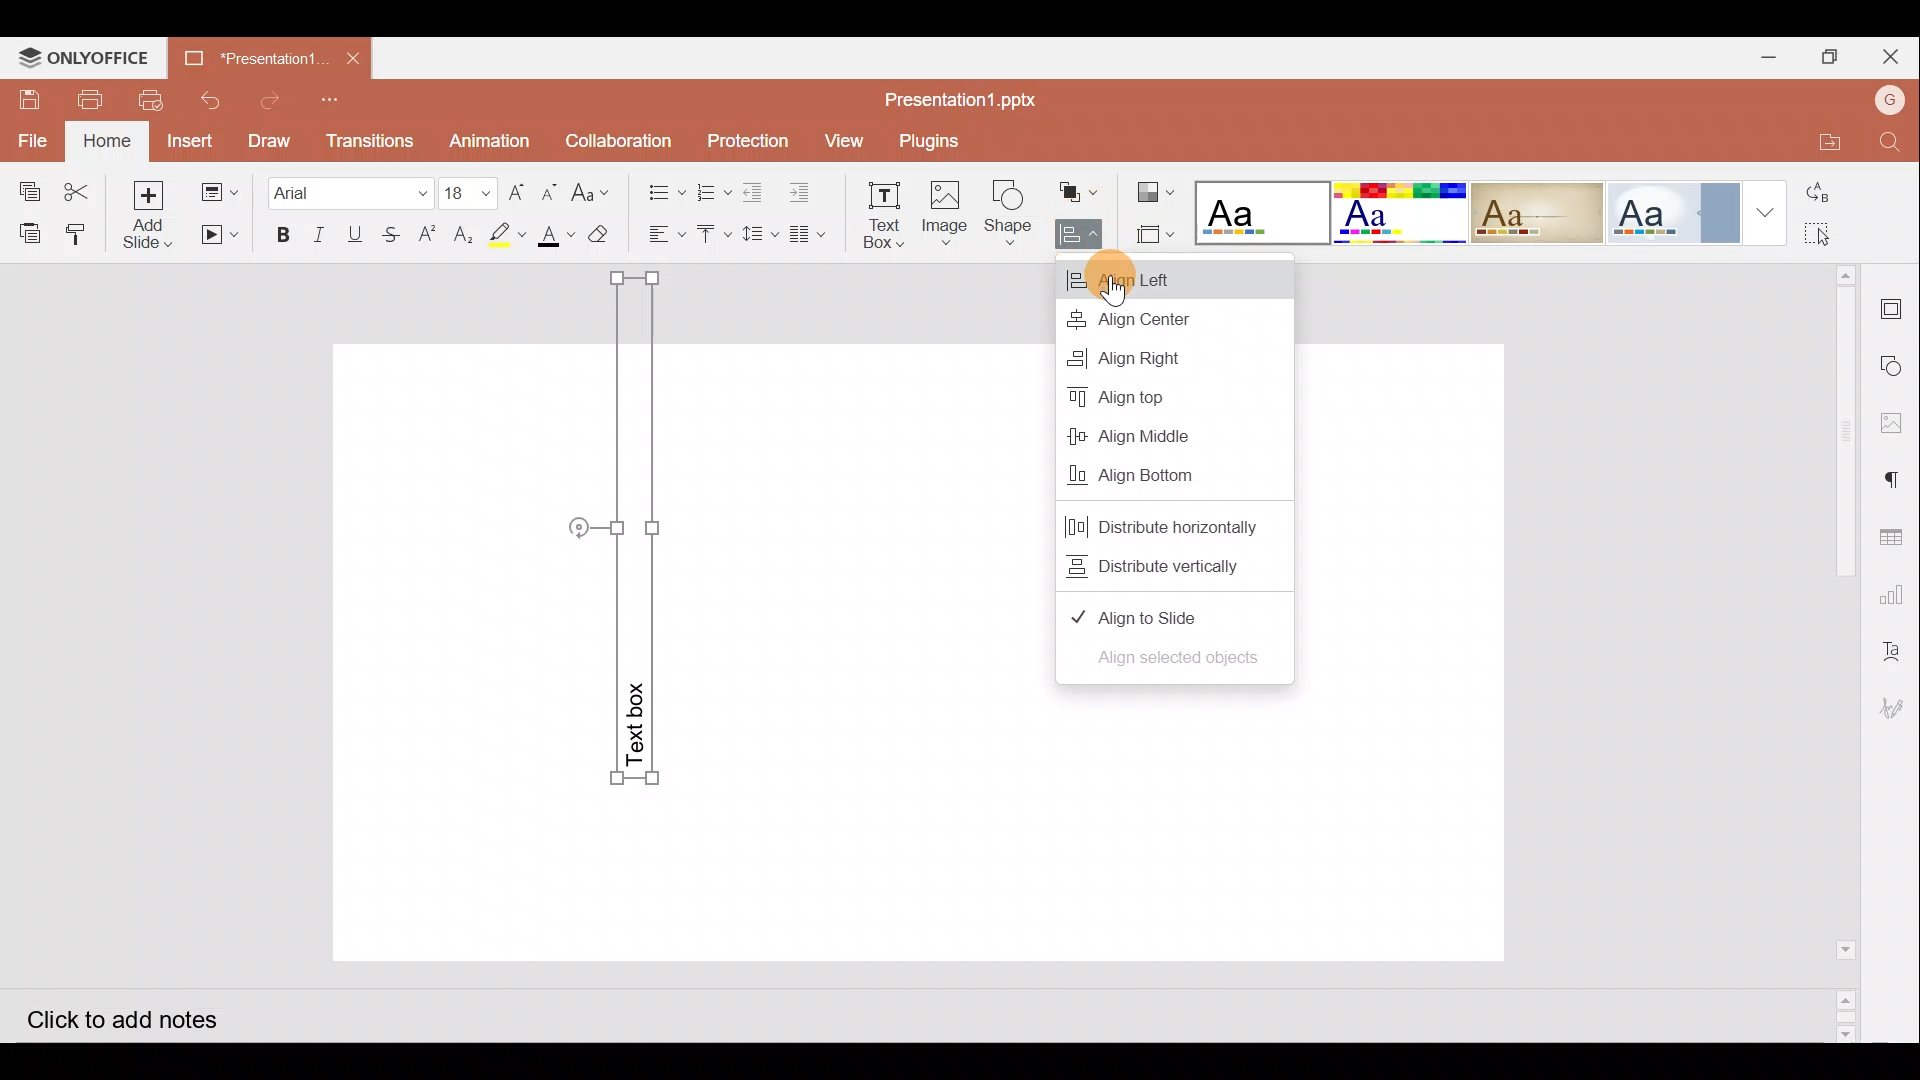  I want to click on Print file, so click(82, 99).